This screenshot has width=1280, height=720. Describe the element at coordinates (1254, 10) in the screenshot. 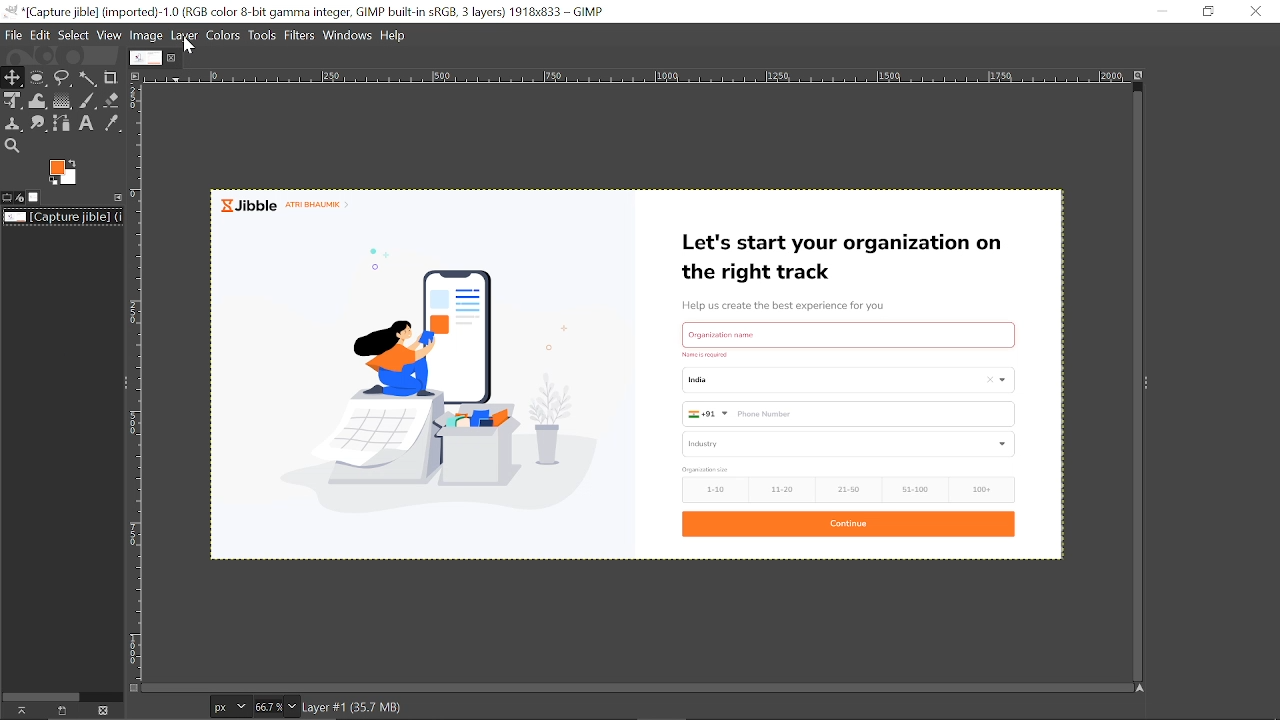

I see `CLose` at that location.